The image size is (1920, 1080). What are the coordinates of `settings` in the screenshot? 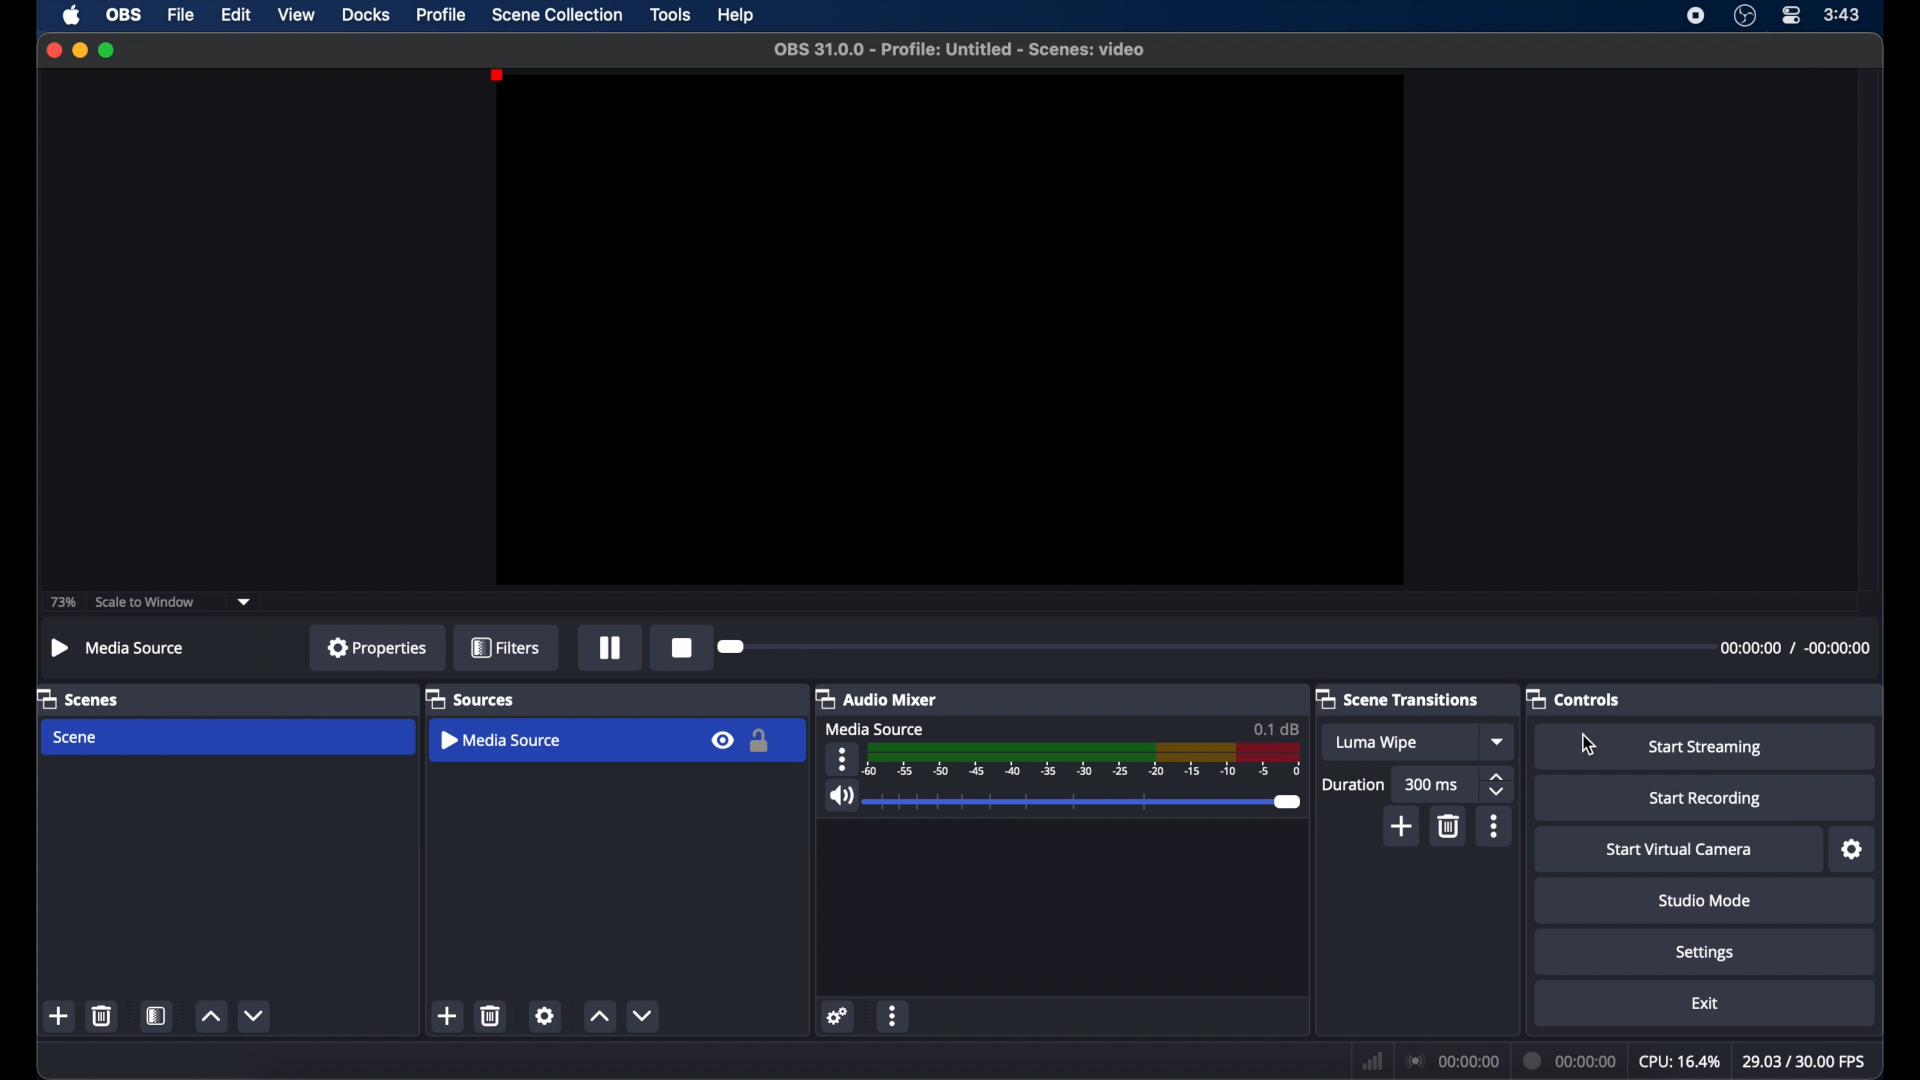 It's located at (544, 1015).